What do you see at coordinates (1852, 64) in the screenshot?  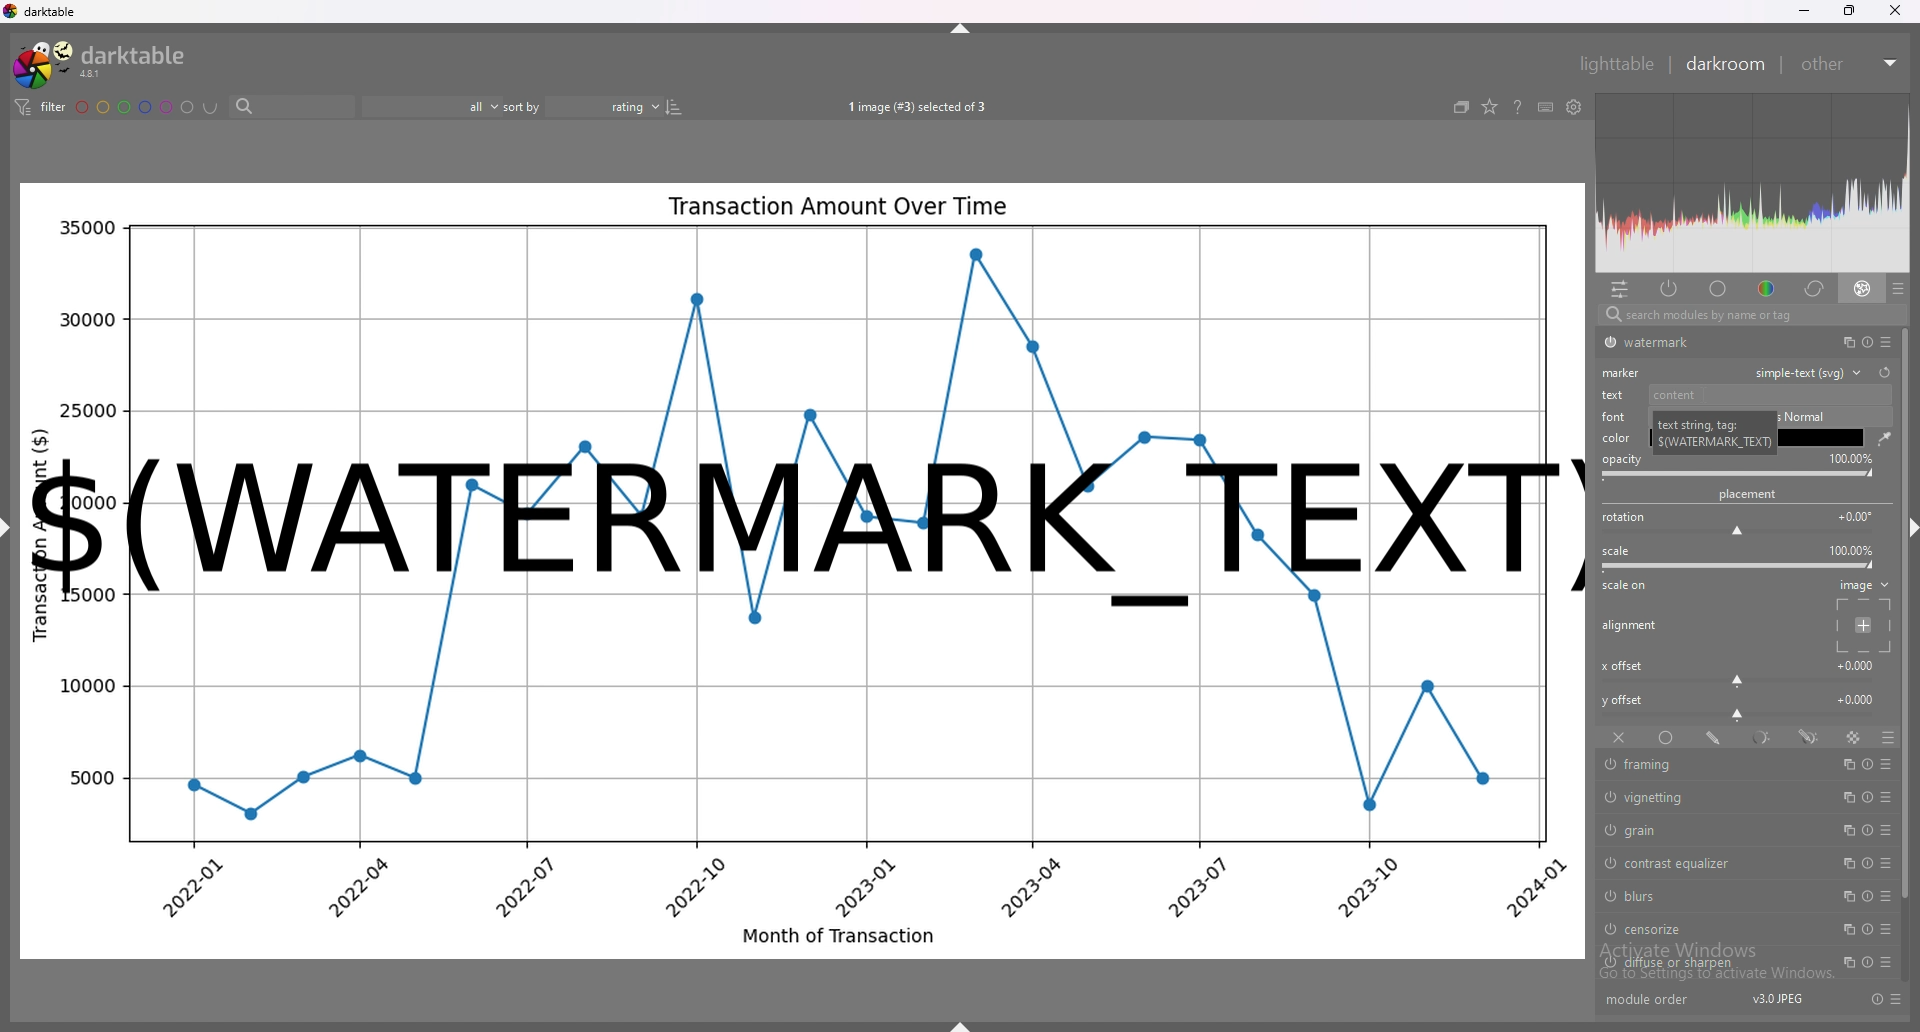 I see `other` at bounding box center [1852, 64].